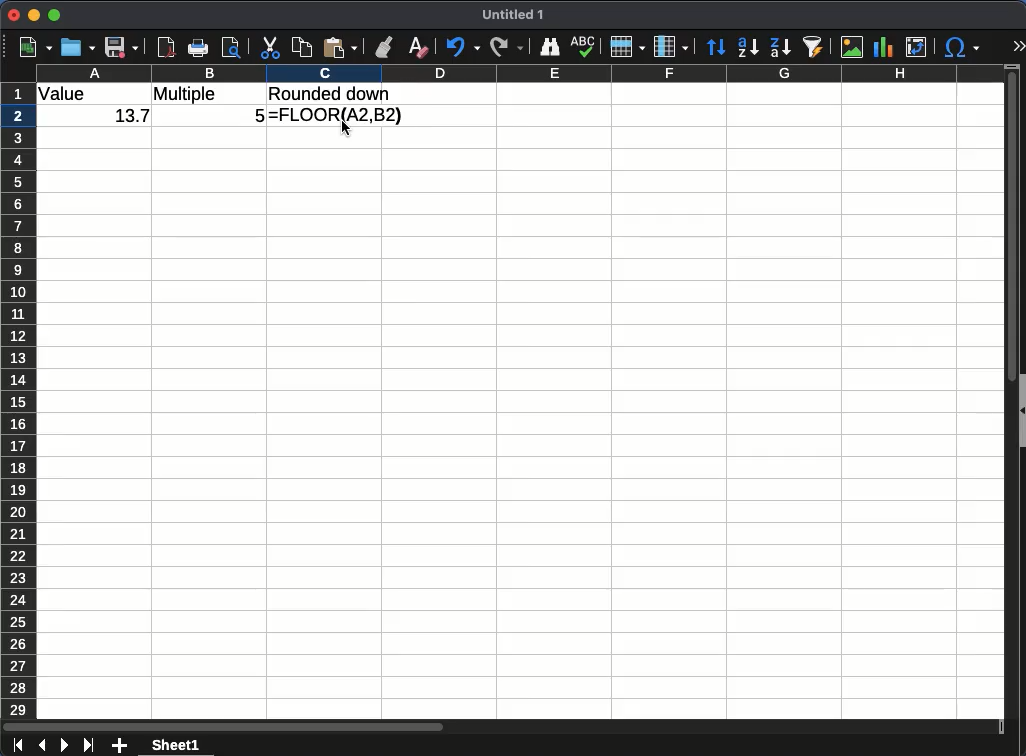 This screenshot has height=756, width=1026. Describe the element at coordinates (421, 47) in the screenshot. I see `clear formatting` at that location.